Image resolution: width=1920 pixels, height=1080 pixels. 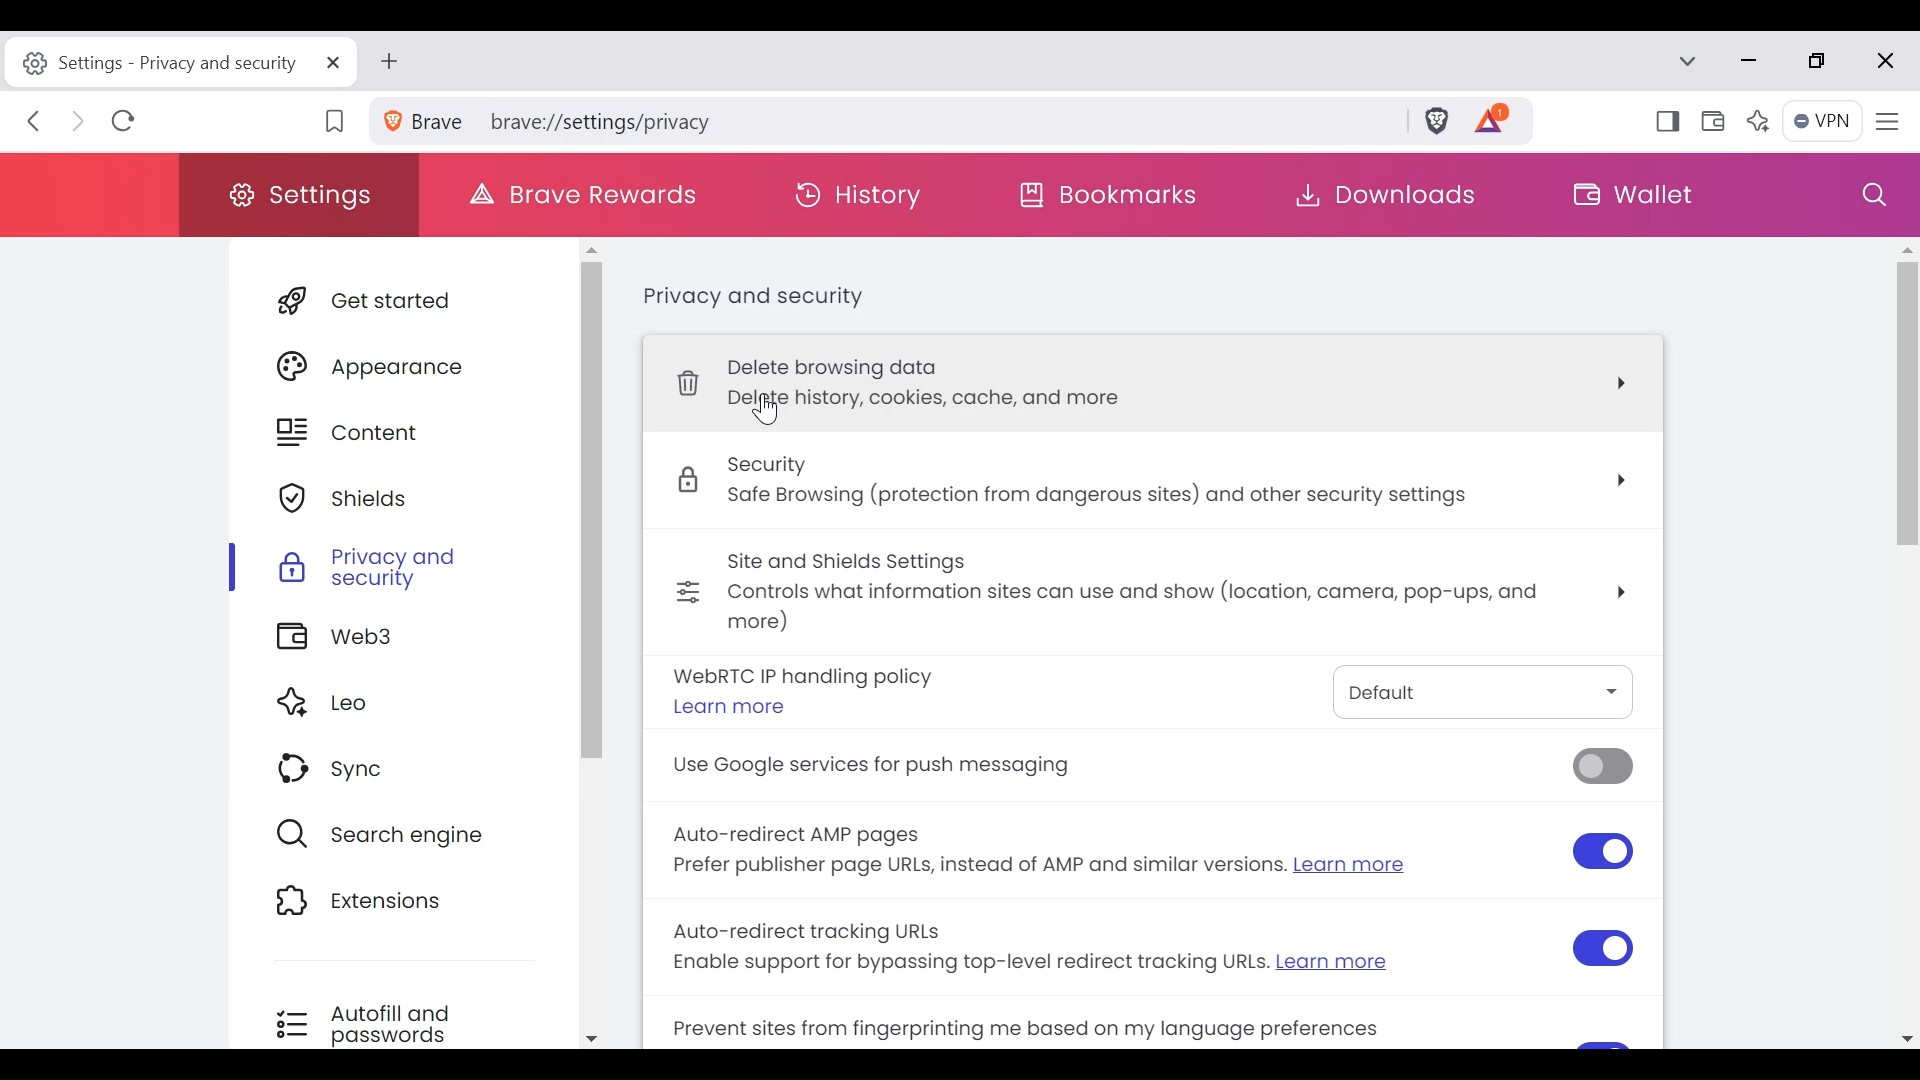 I want to click on Bookmarks, so click(x=1119, y=199).